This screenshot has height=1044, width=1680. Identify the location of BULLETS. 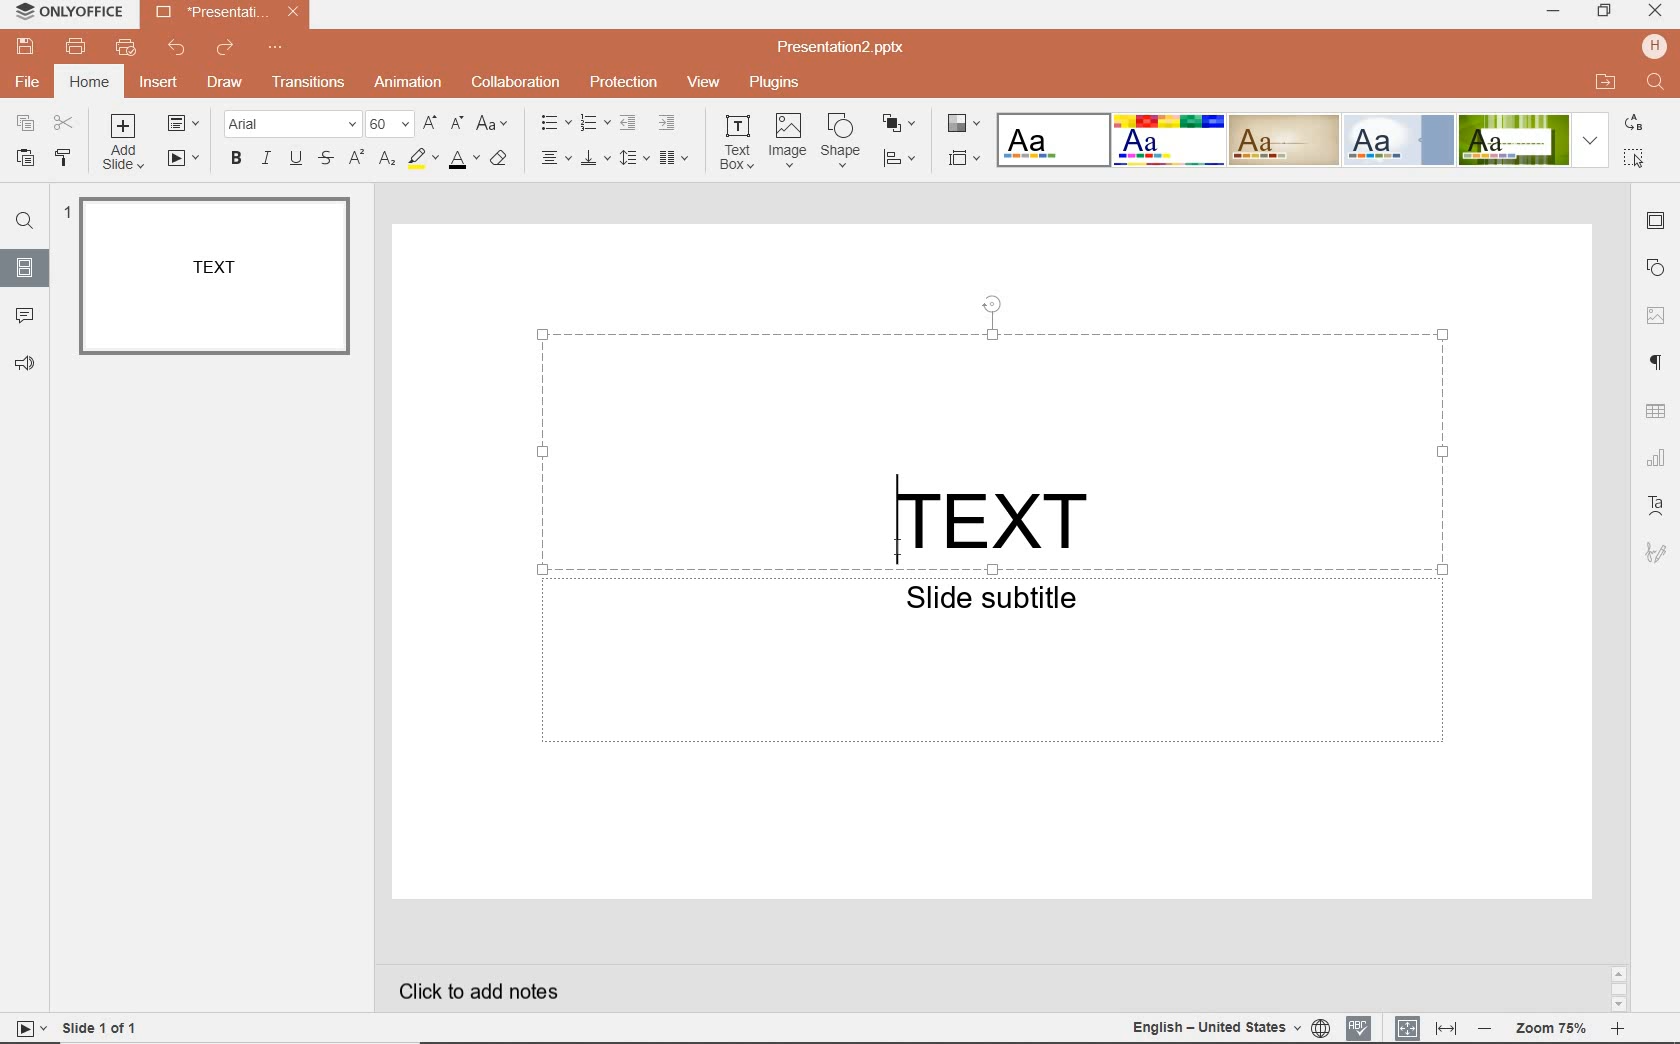
(555, 123).